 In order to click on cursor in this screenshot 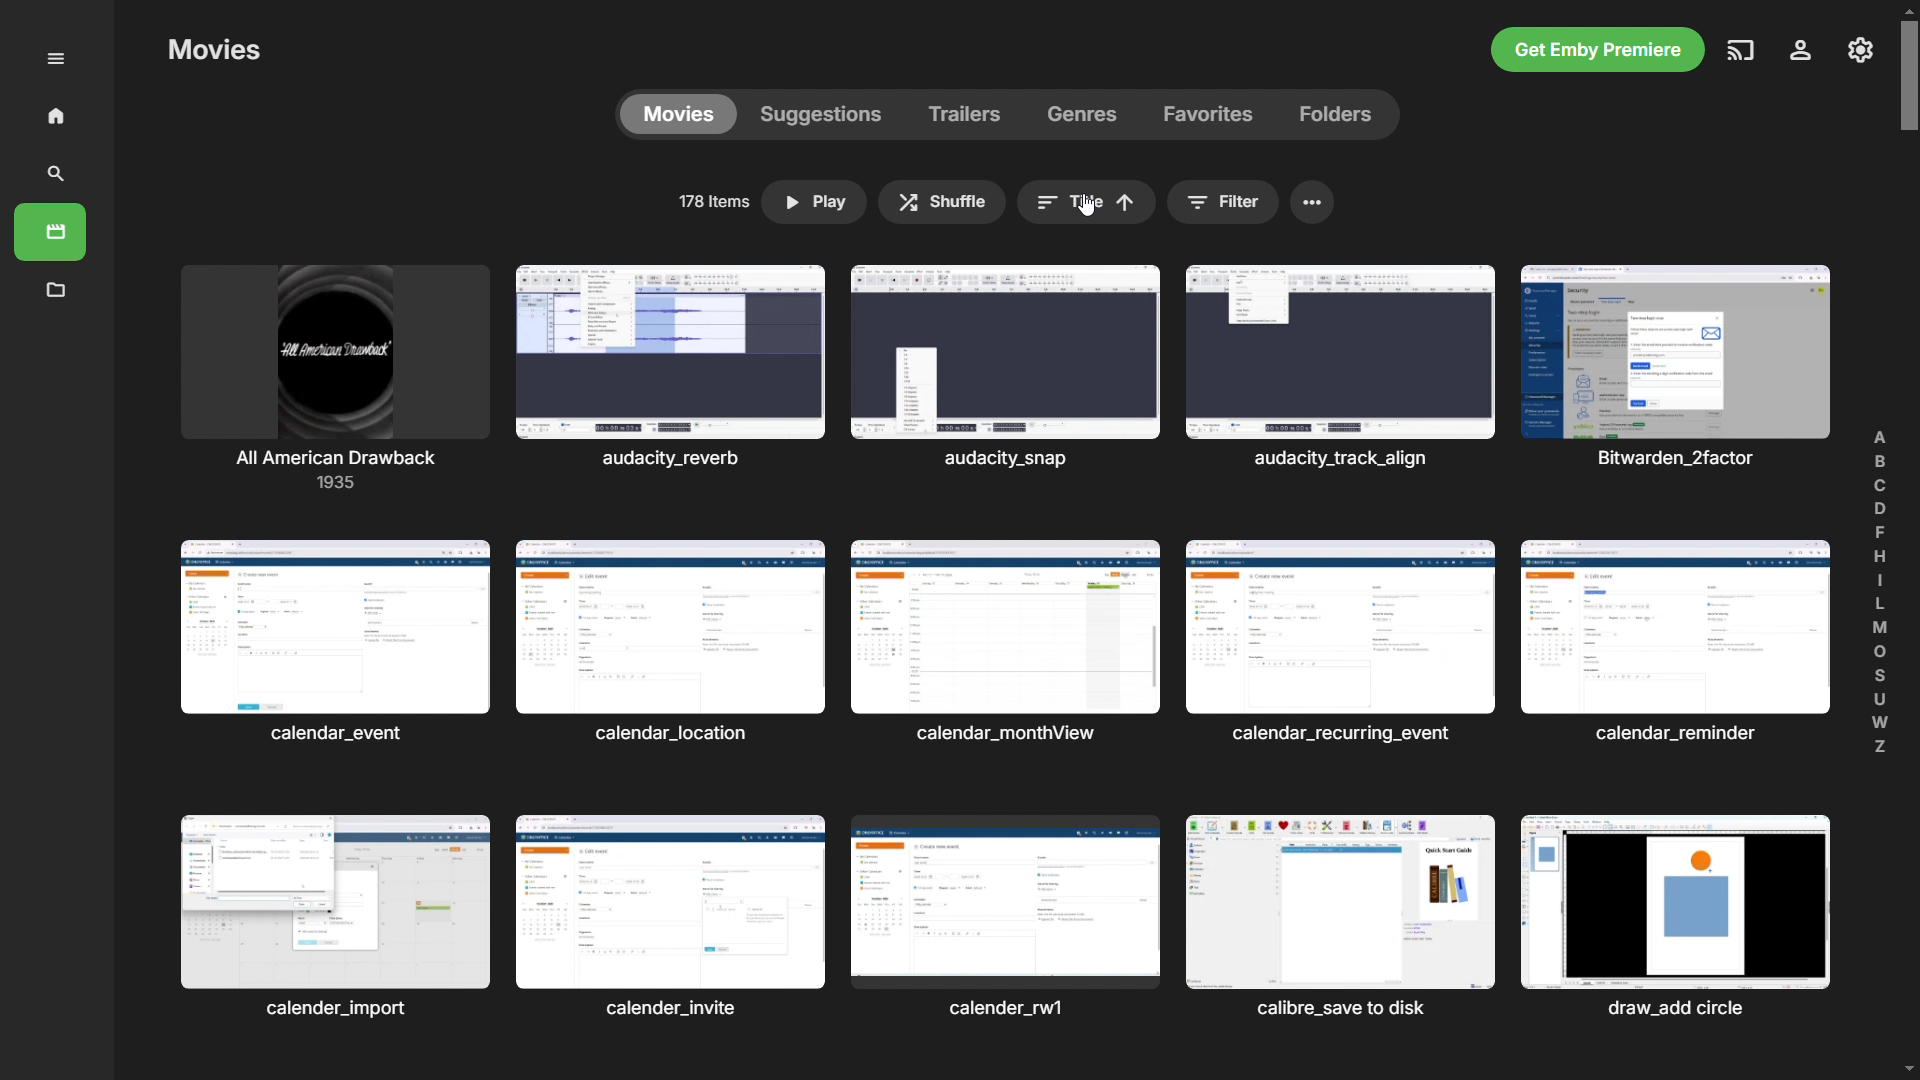, I will do `click(1089, 209)`.